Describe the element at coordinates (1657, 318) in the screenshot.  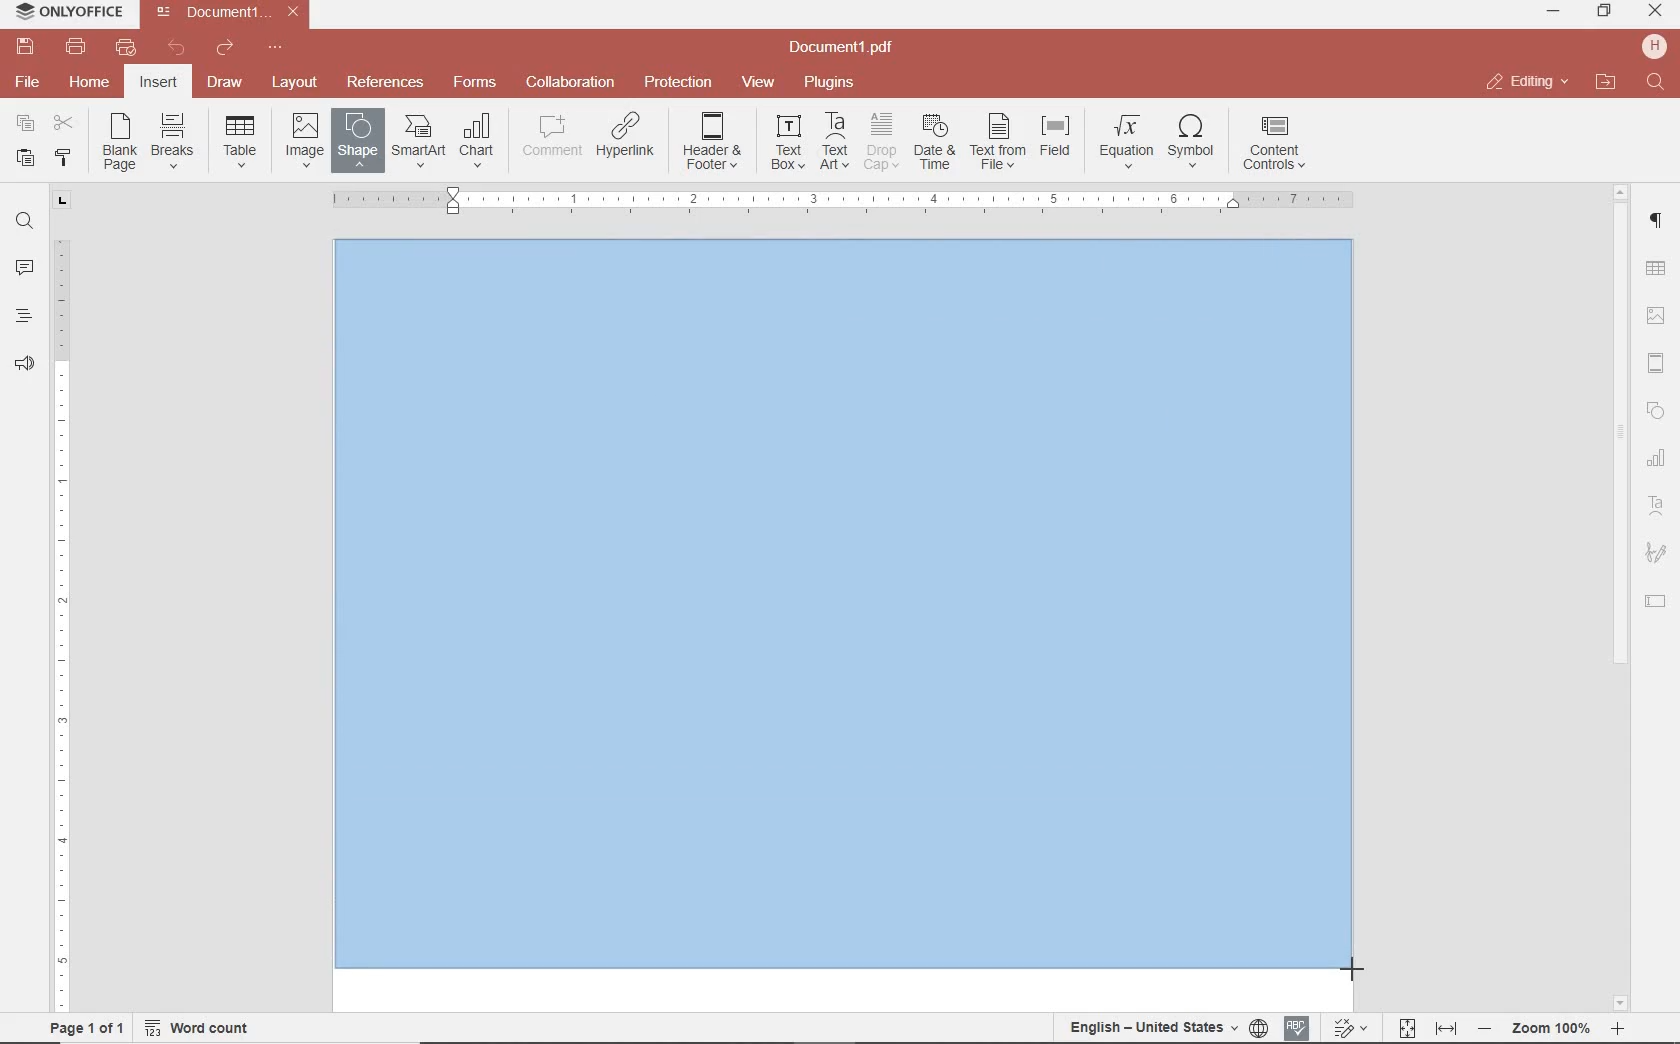
I see `IMAGE` at that location.